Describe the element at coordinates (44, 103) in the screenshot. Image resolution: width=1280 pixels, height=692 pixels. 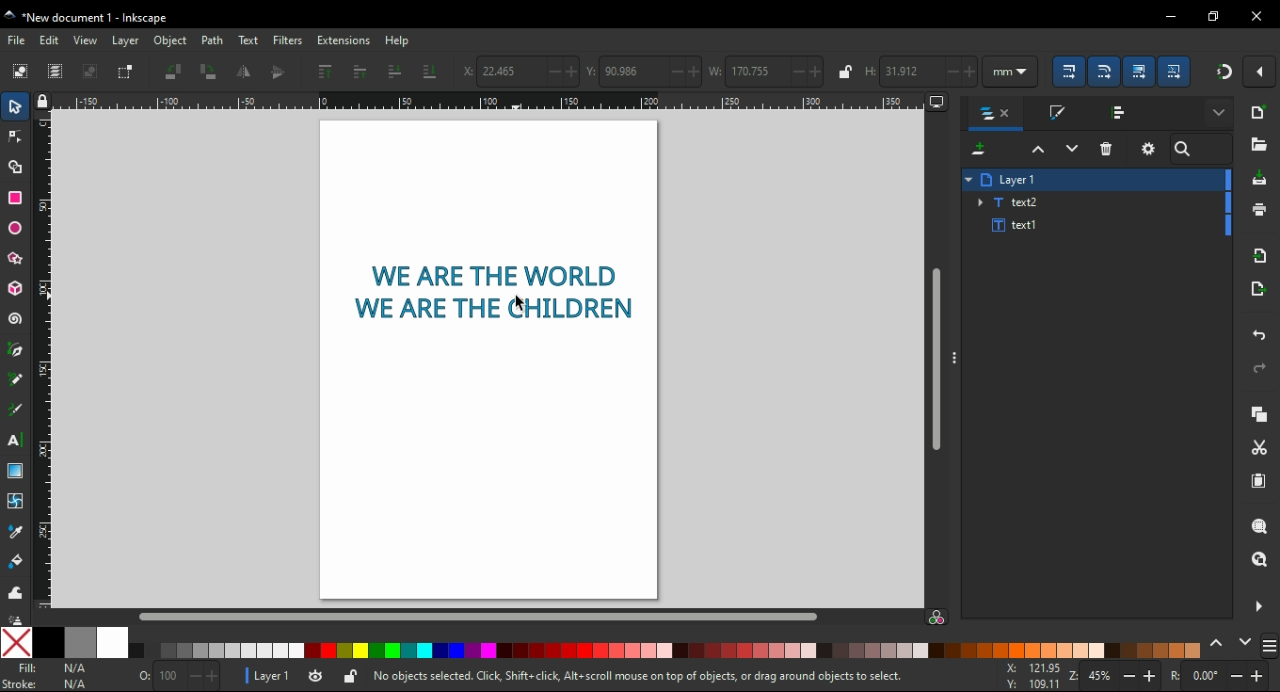
I see `lock` at that location.